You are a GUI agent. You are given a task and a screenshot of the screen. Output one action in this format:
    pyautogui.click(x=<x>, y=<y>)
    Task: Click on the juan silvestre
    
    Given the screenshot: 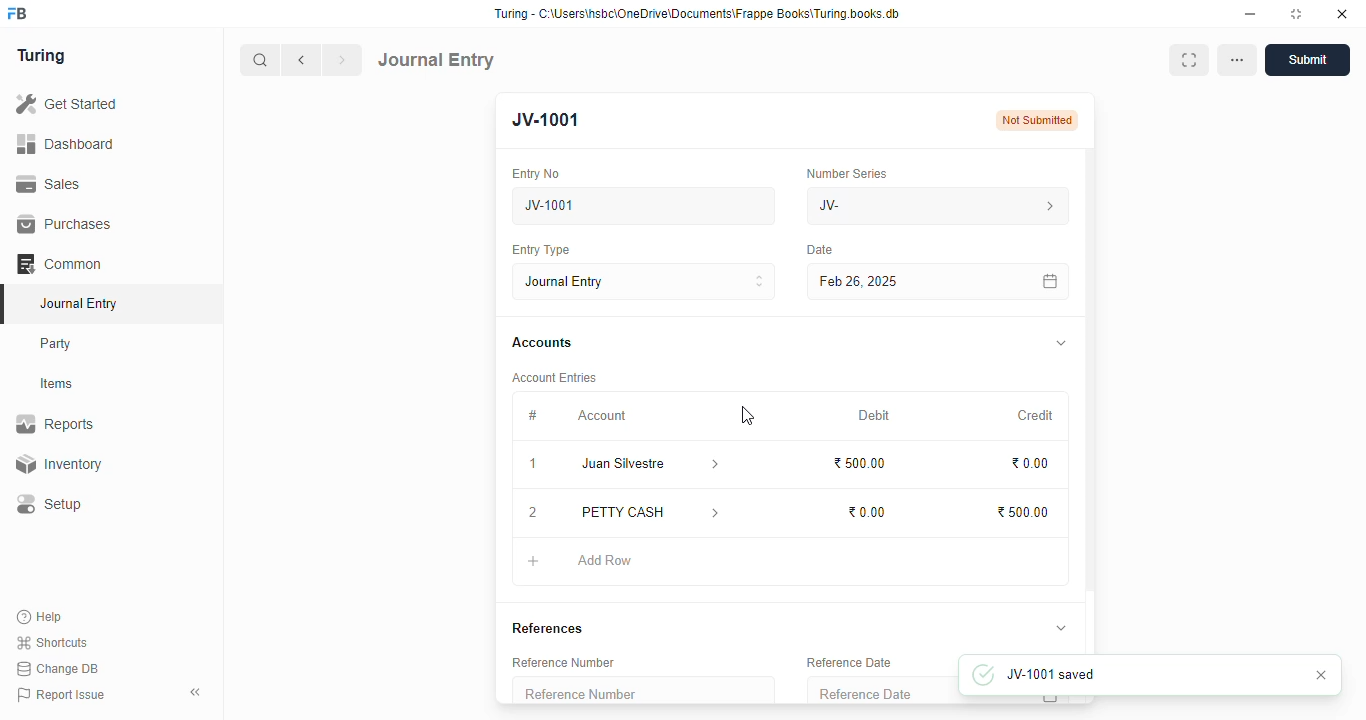 What is the action you would take?
    pyautogui.click(x=627, y=465)
    